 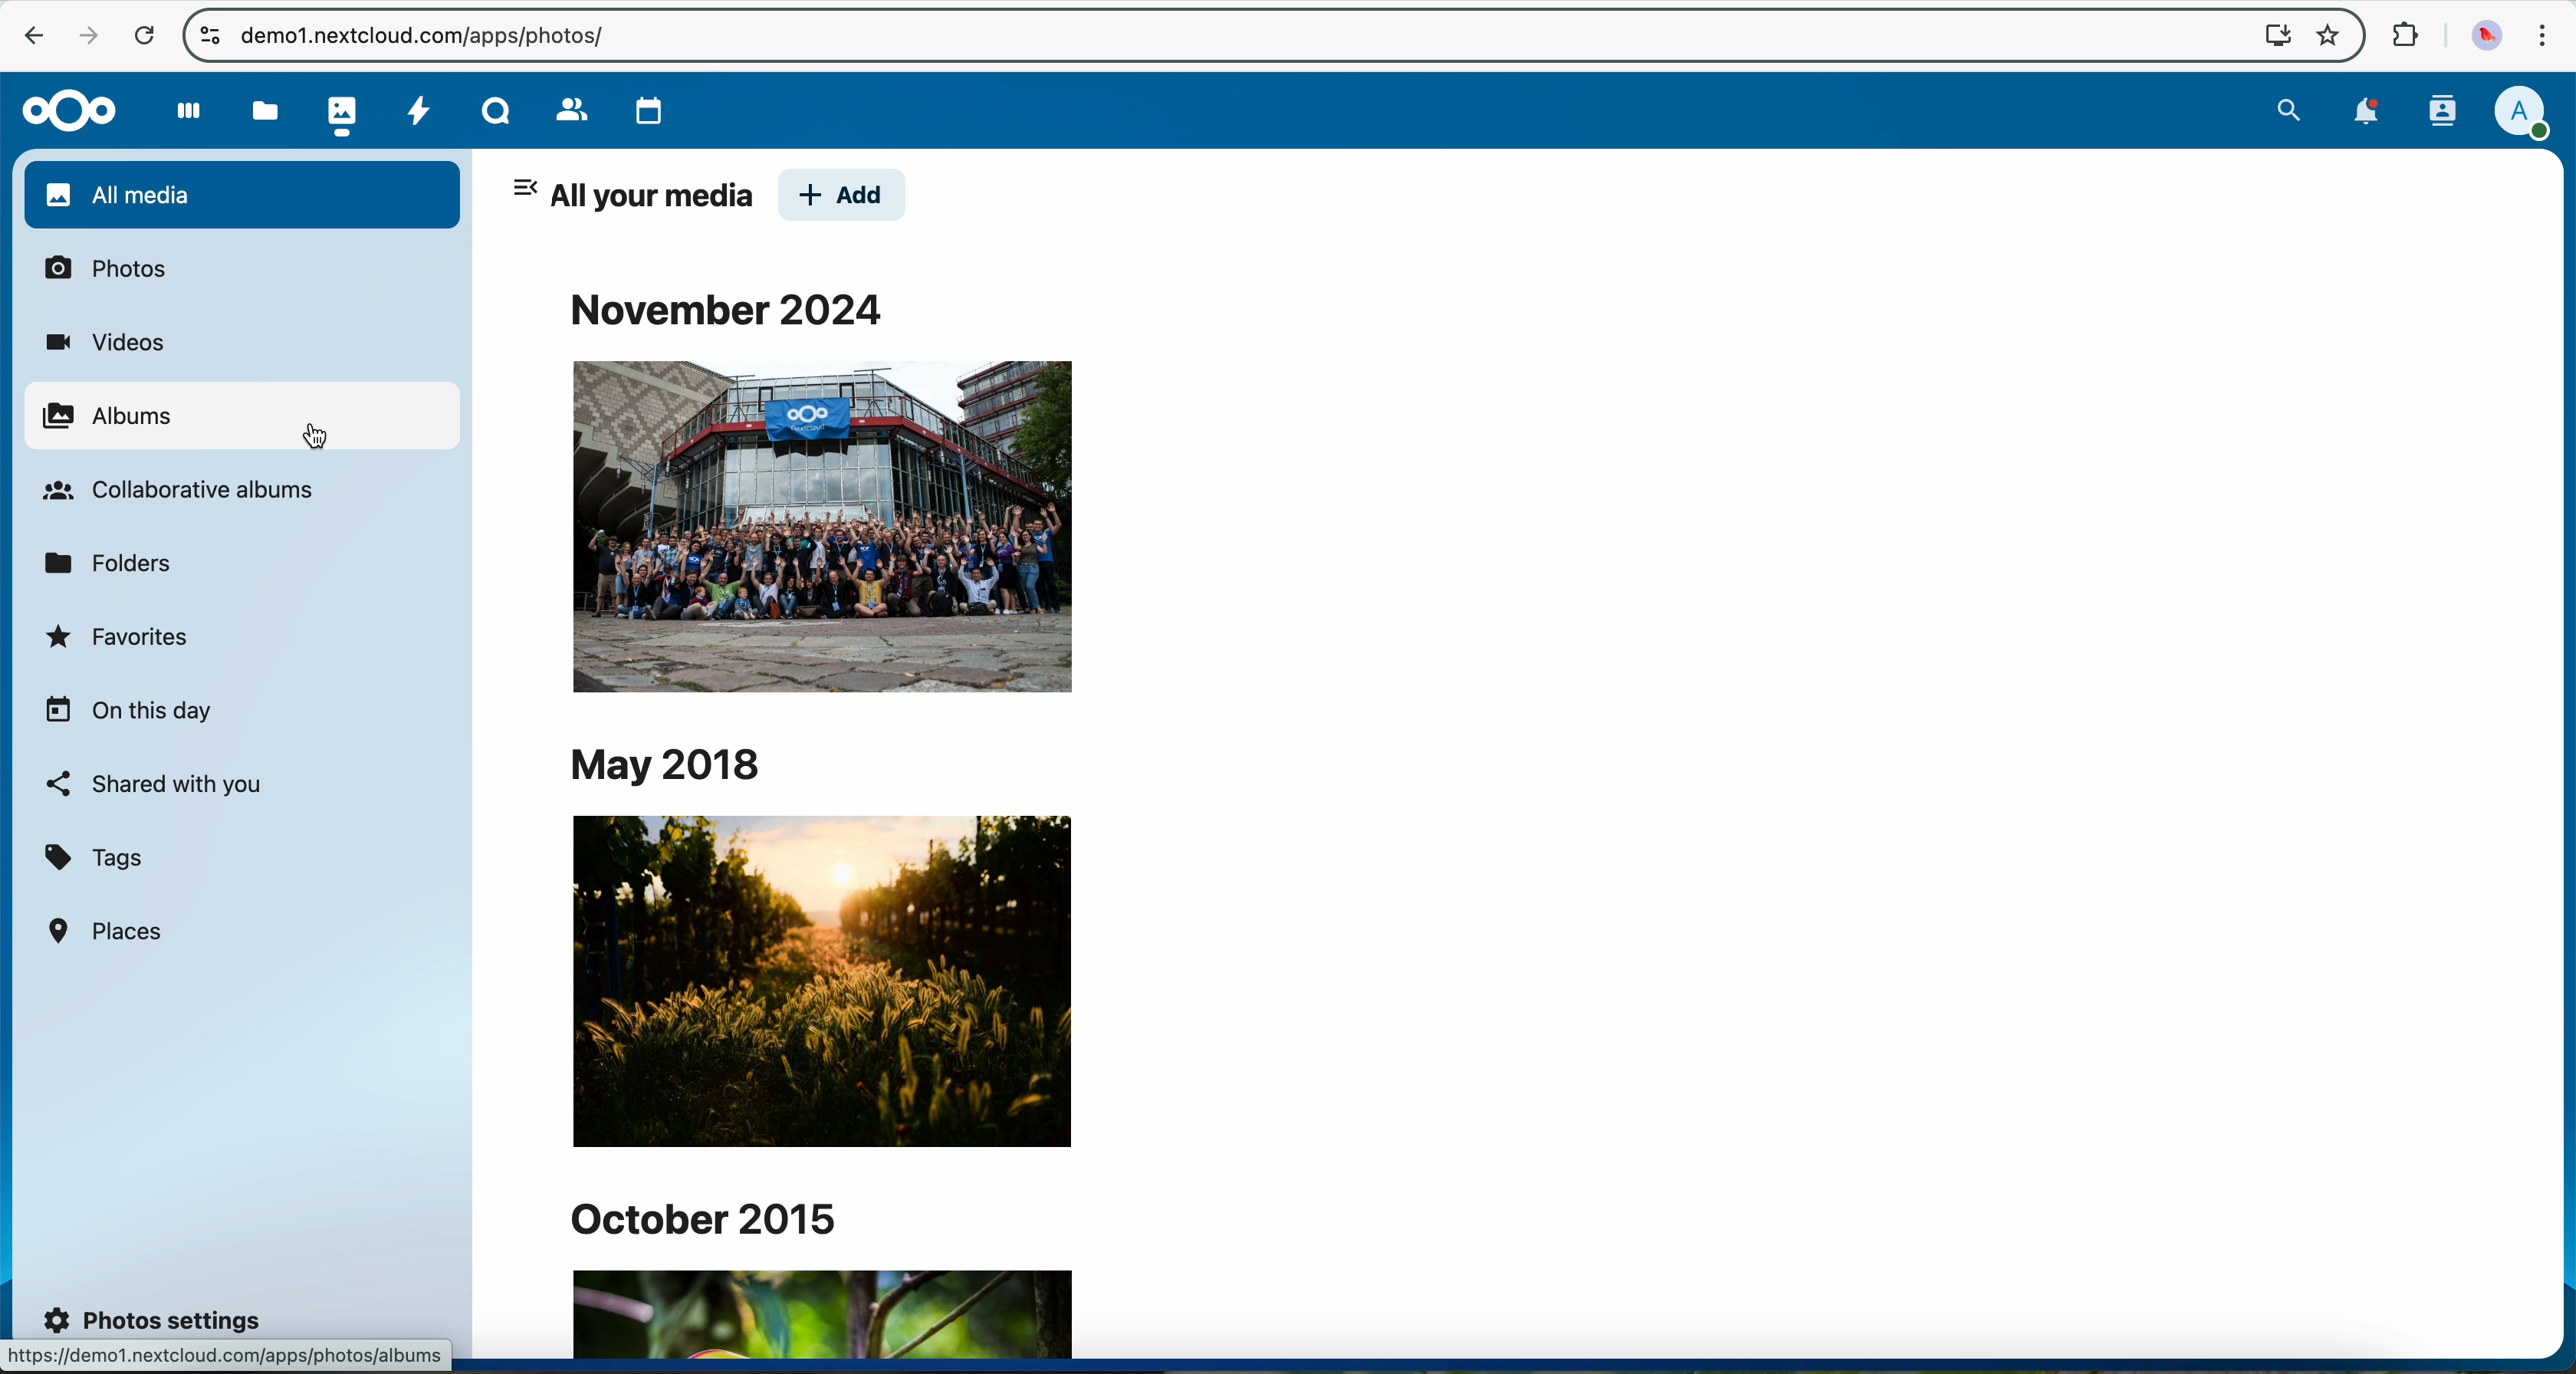 I want to click on activity, so click(x=418, y=108).